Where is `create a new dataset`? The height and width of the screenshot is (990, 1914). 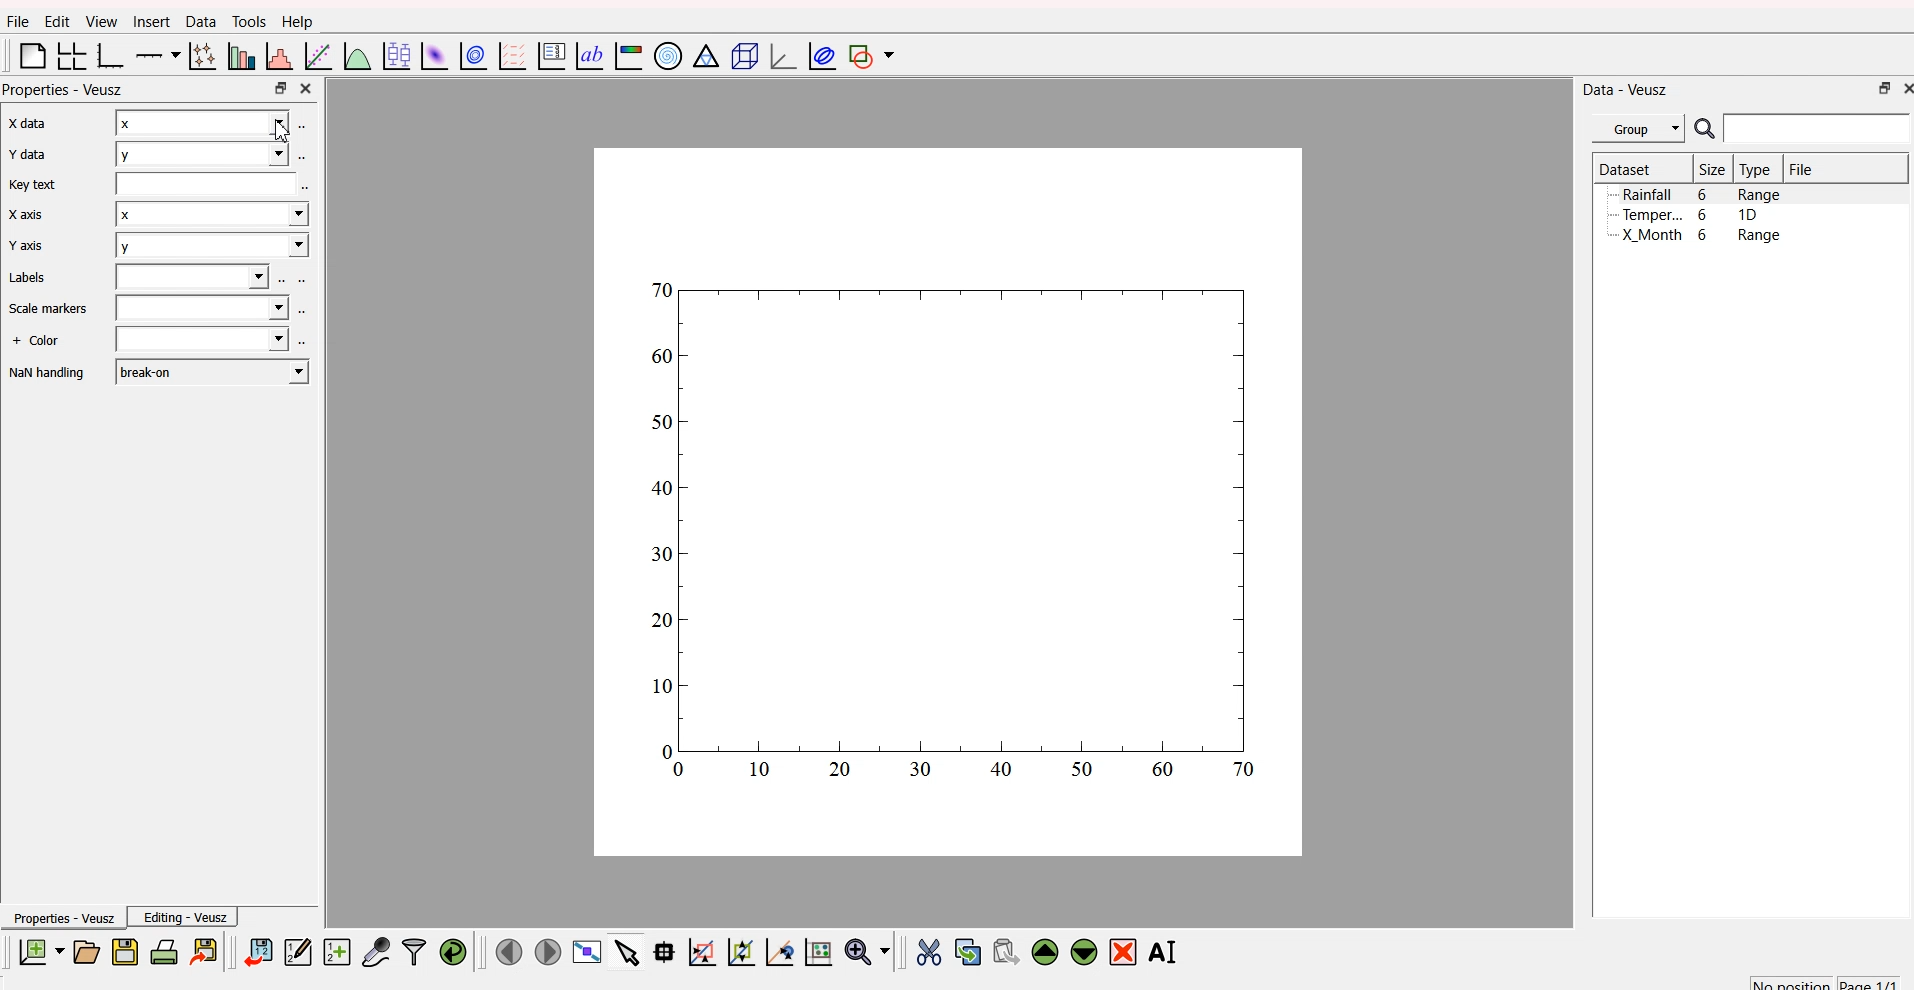 create a new dataset is located at coordinates (336, 951).